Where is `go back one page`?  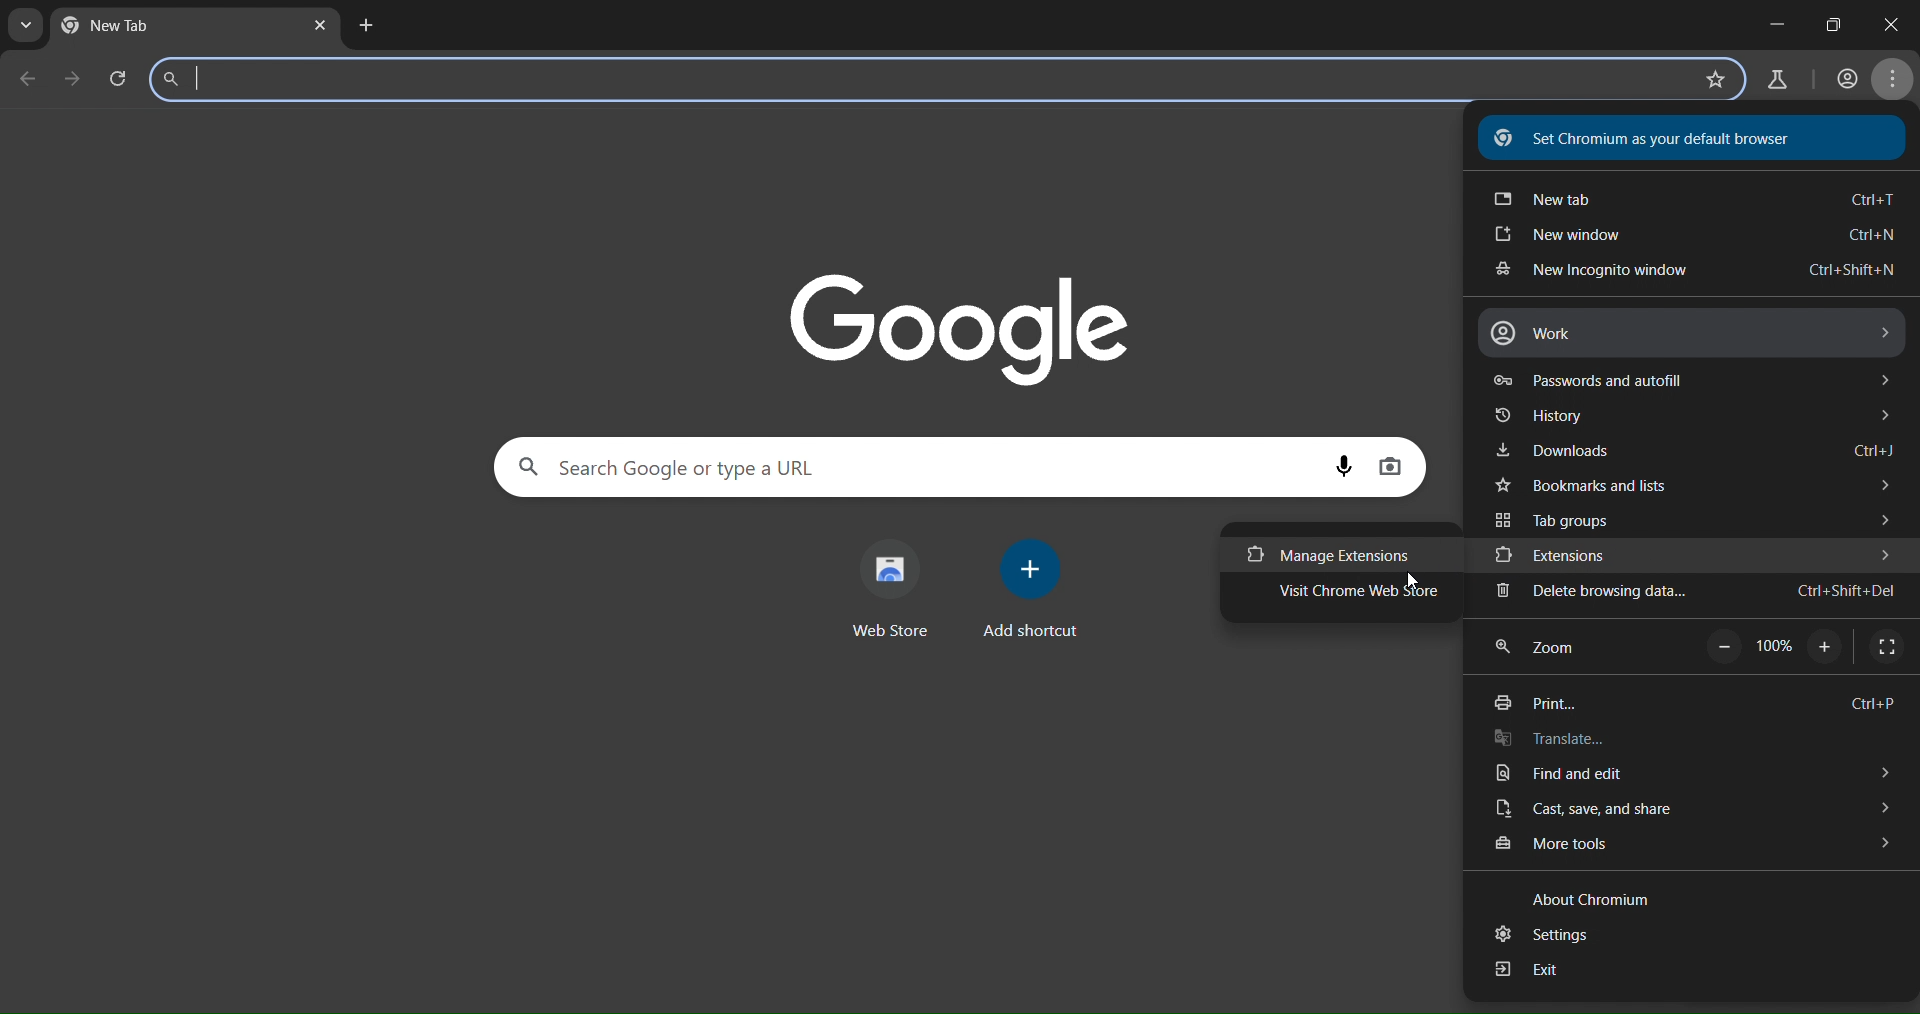 go back one page is located at coordinates (29, 80).